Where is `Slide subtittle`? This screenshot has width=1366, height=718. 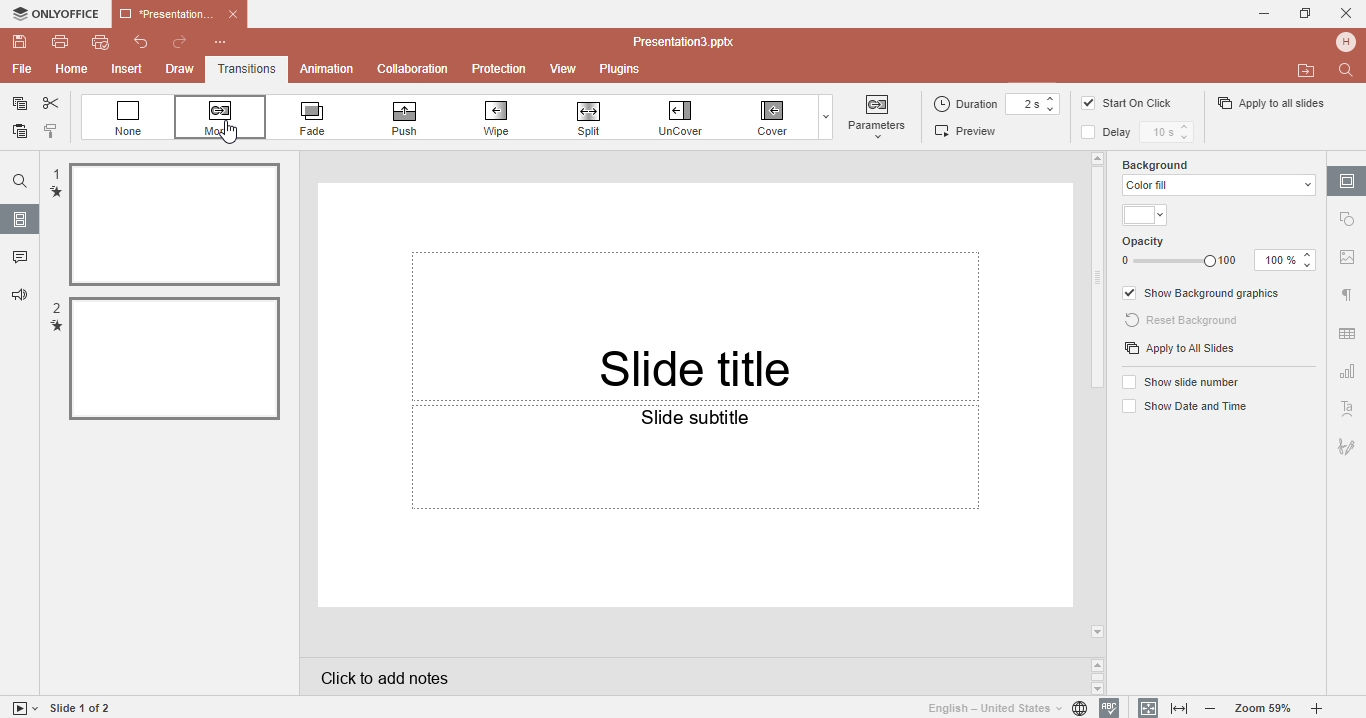 Slide subtittle is located at coordinates (695, 505).